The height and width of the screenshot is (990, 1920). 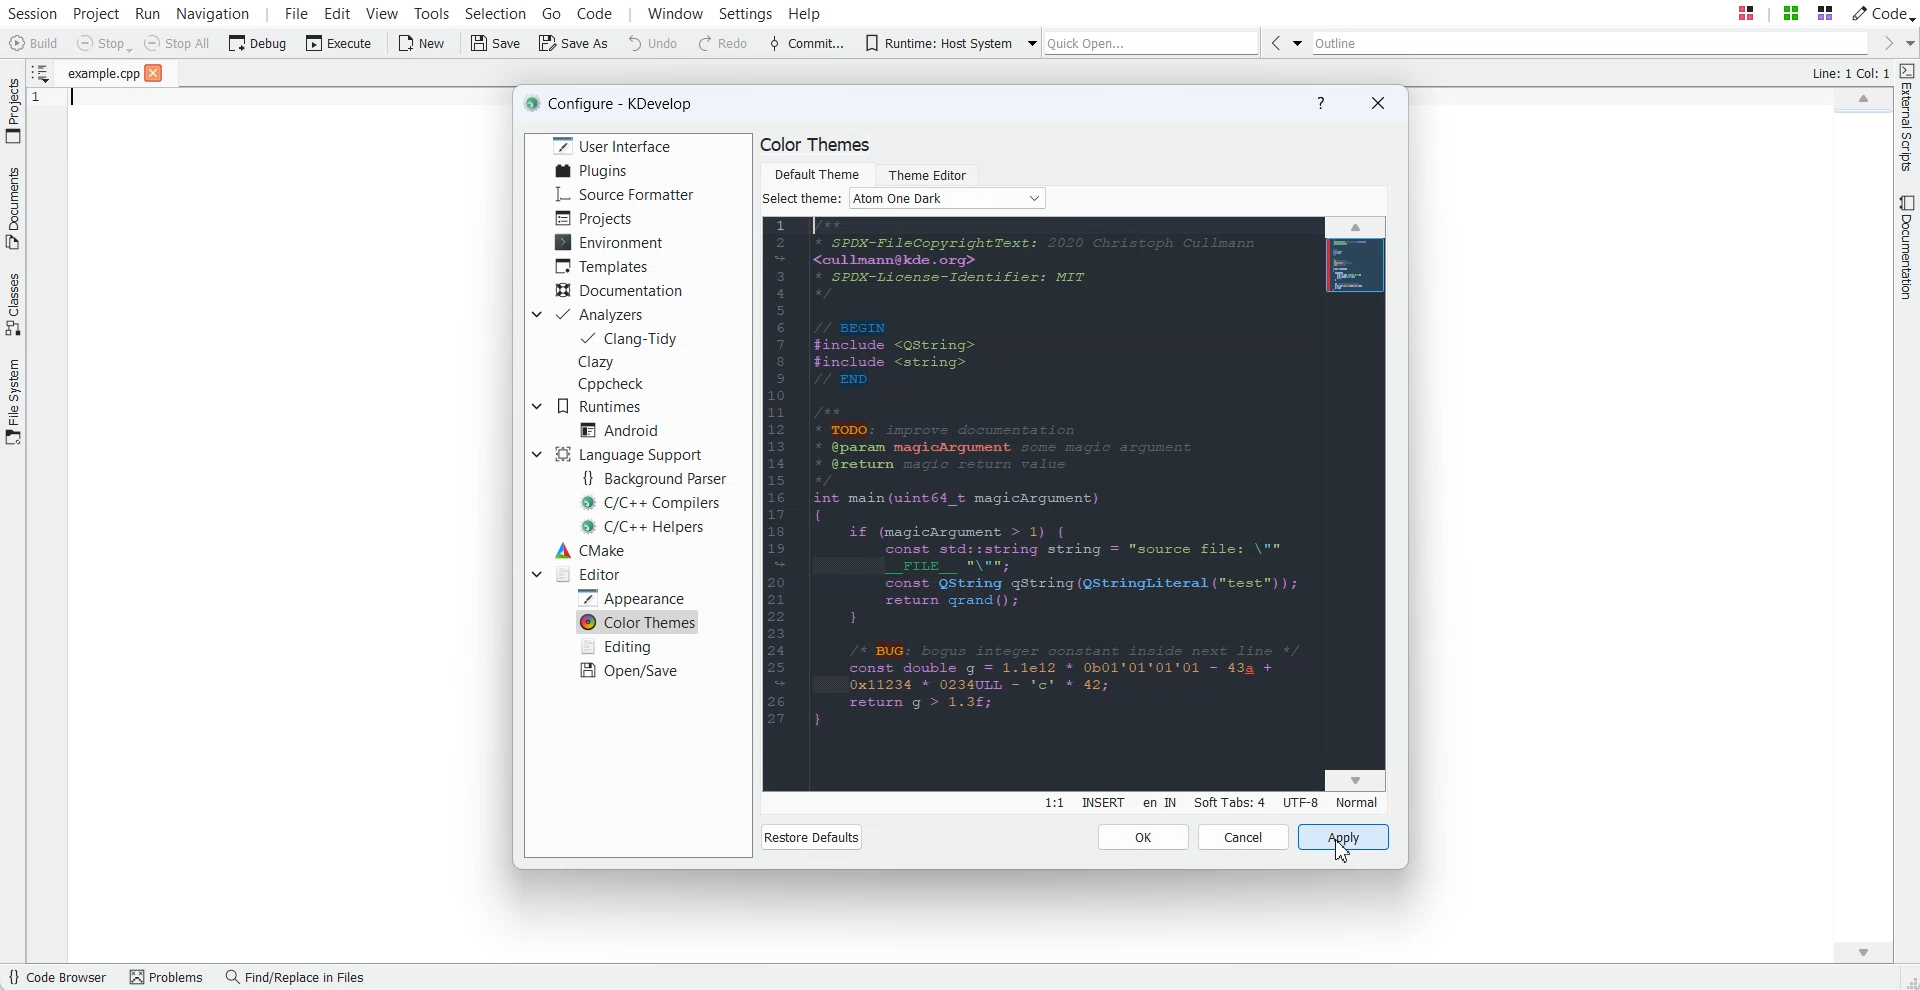 What do you see at coordinates (1340, 849) in the screenshot?
I see `Cursor` at bounding box center [1340, 849].